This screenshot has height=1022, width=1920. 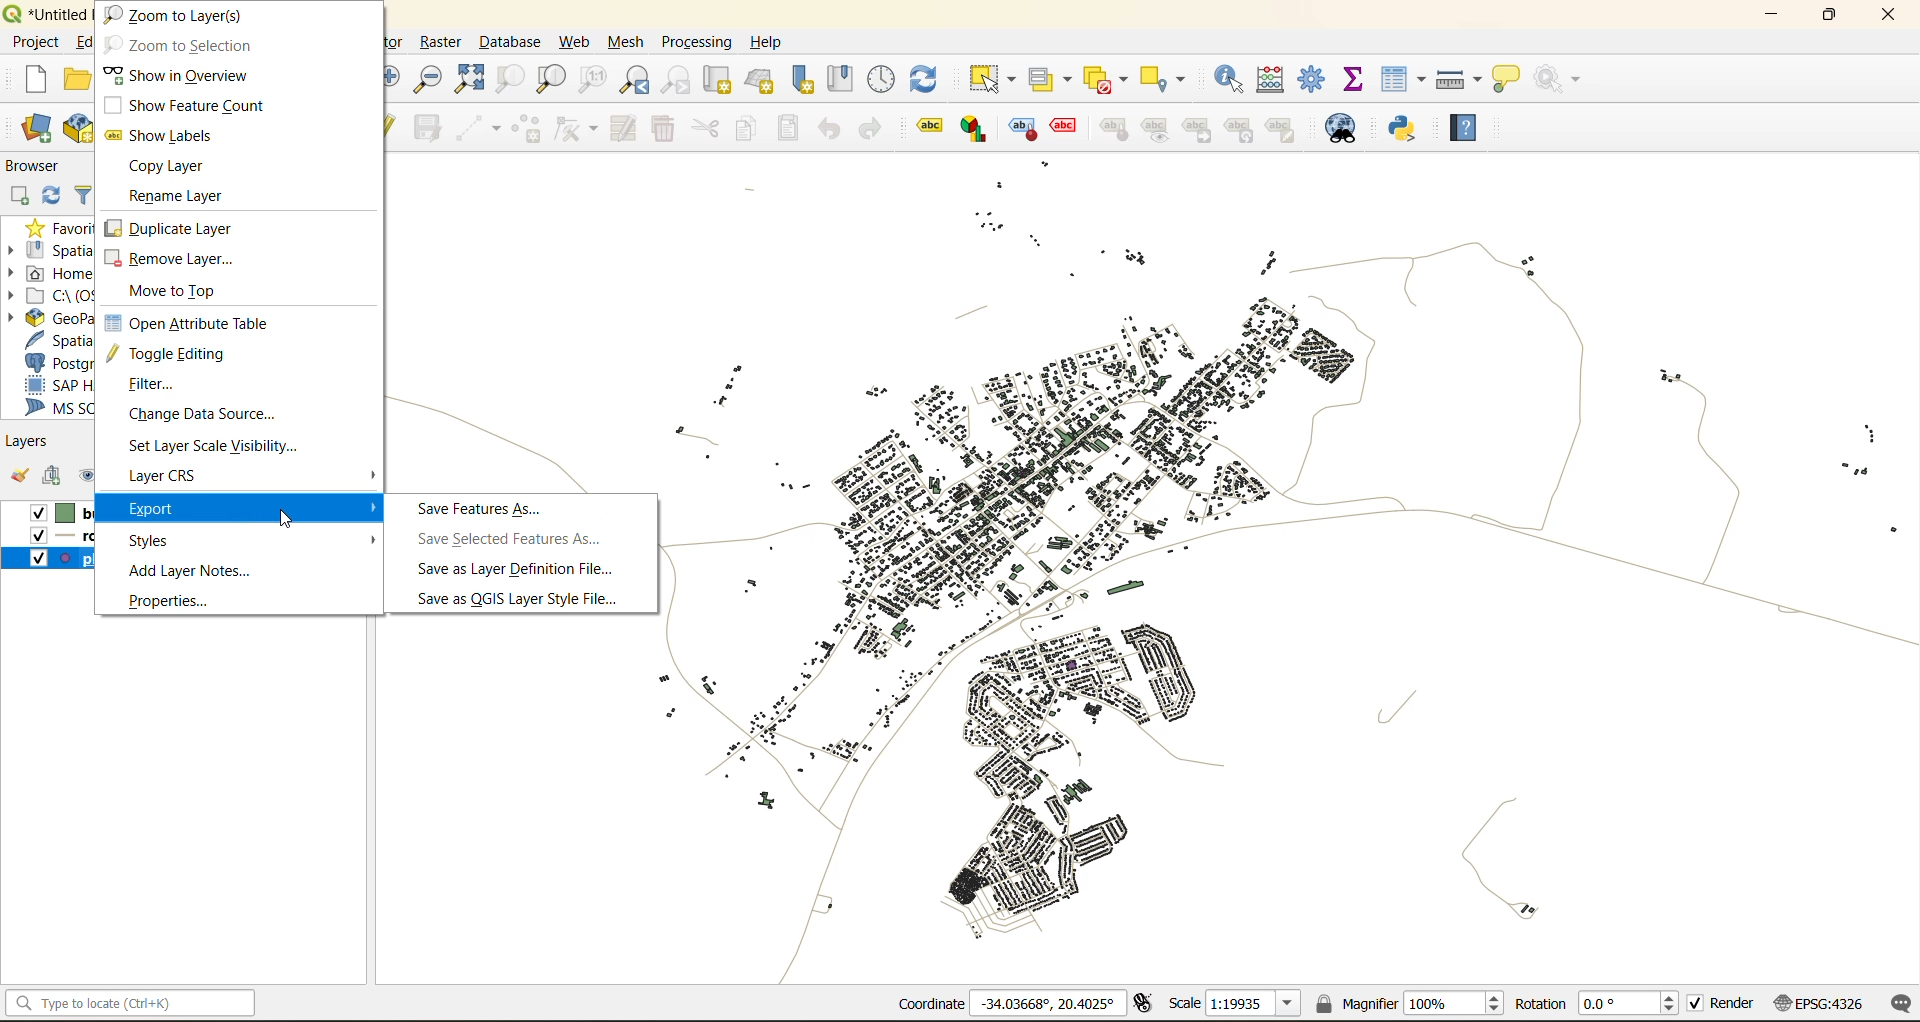 I want to click on open attribute table, so click(x=185, y=322).